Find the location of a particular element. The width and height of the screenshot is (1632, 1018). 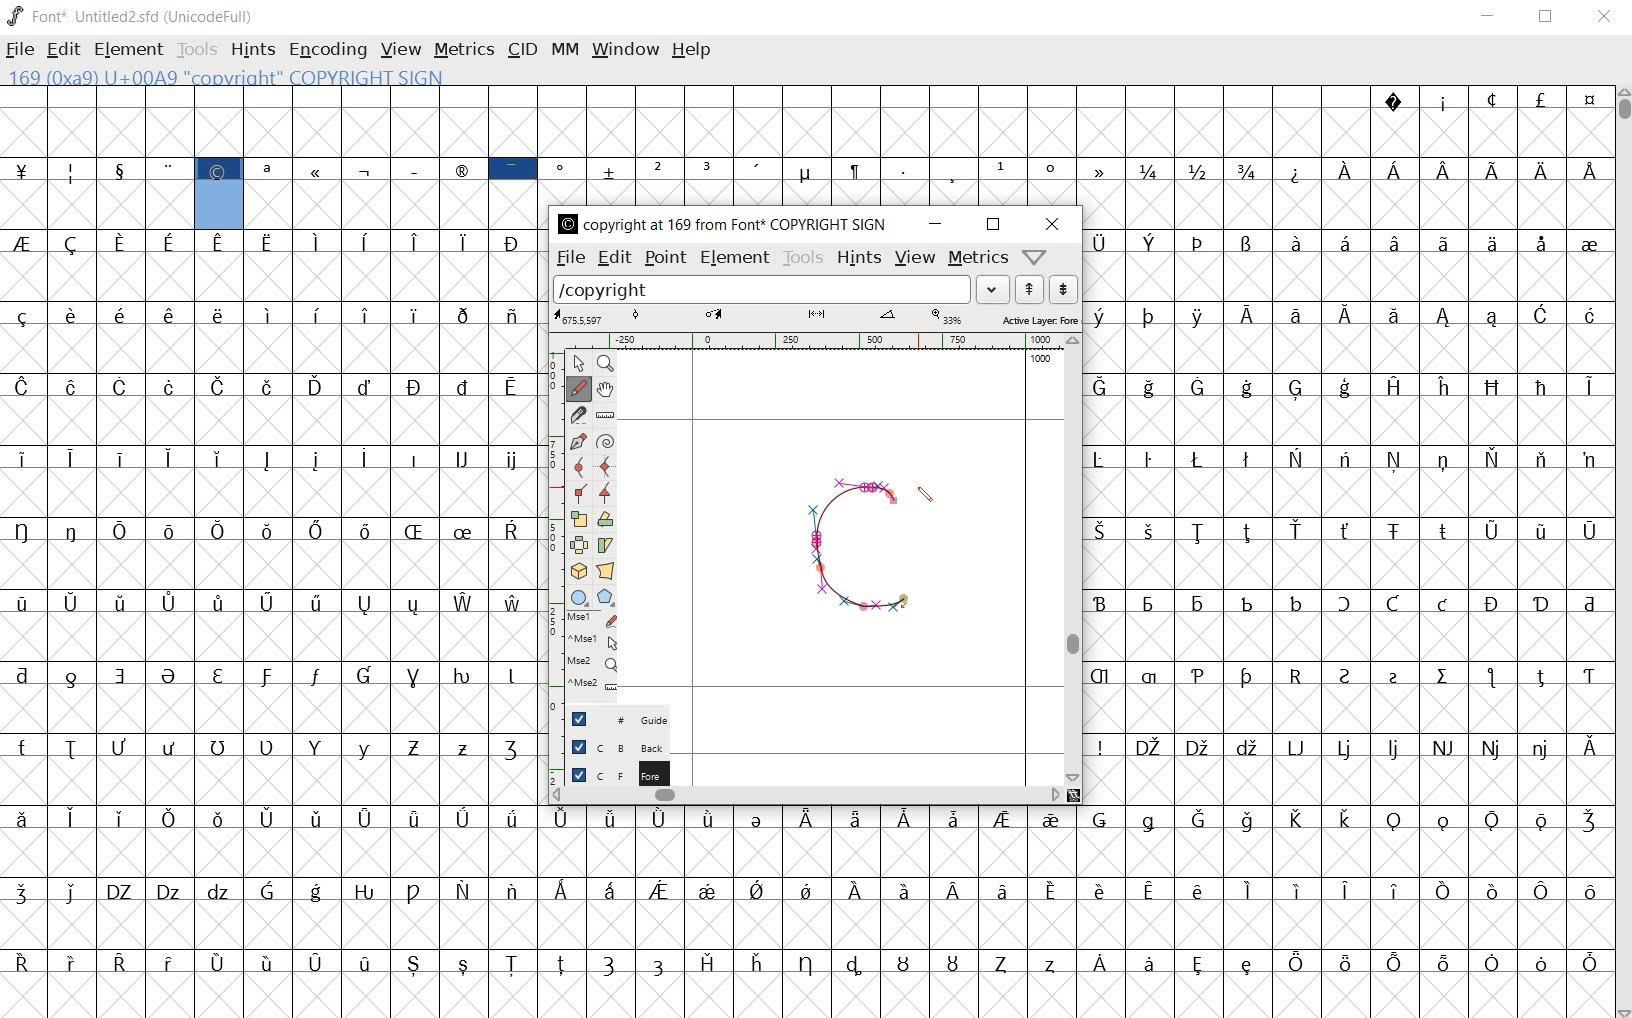

Font* Untitled2.sfd (UnicodeFull) is located at coordinates (132, 17).